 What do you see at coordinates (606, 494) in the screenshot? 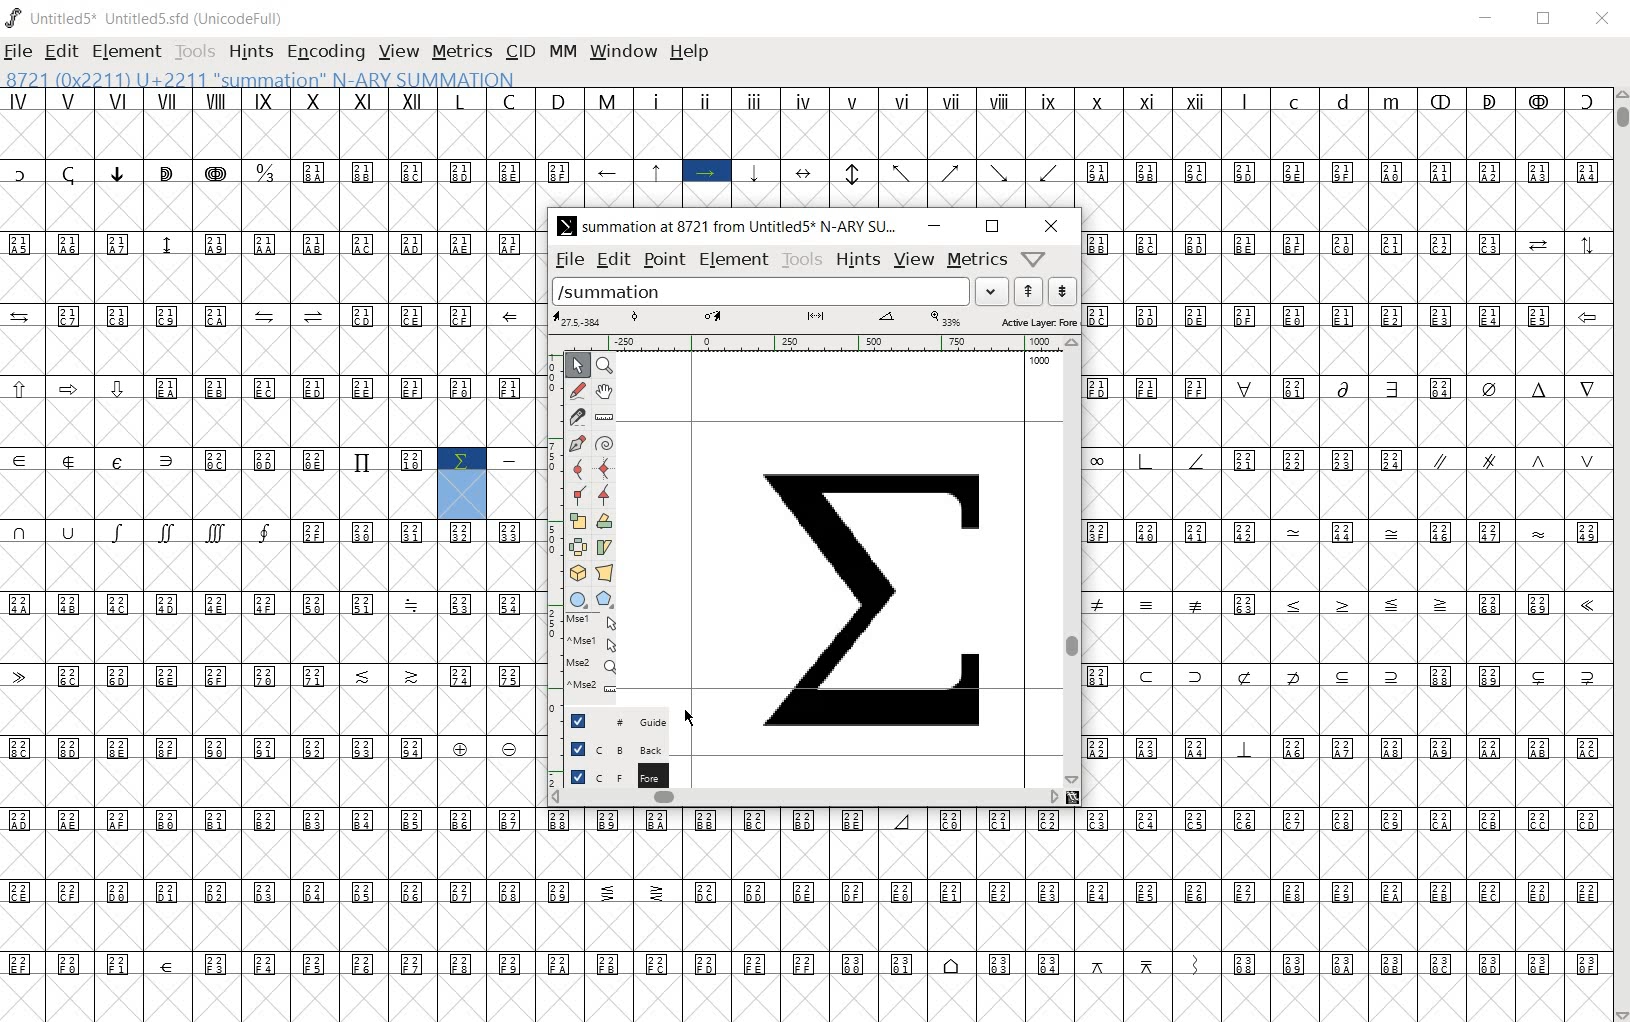
I see `Add a corner point` at bounding box center [606, 494].